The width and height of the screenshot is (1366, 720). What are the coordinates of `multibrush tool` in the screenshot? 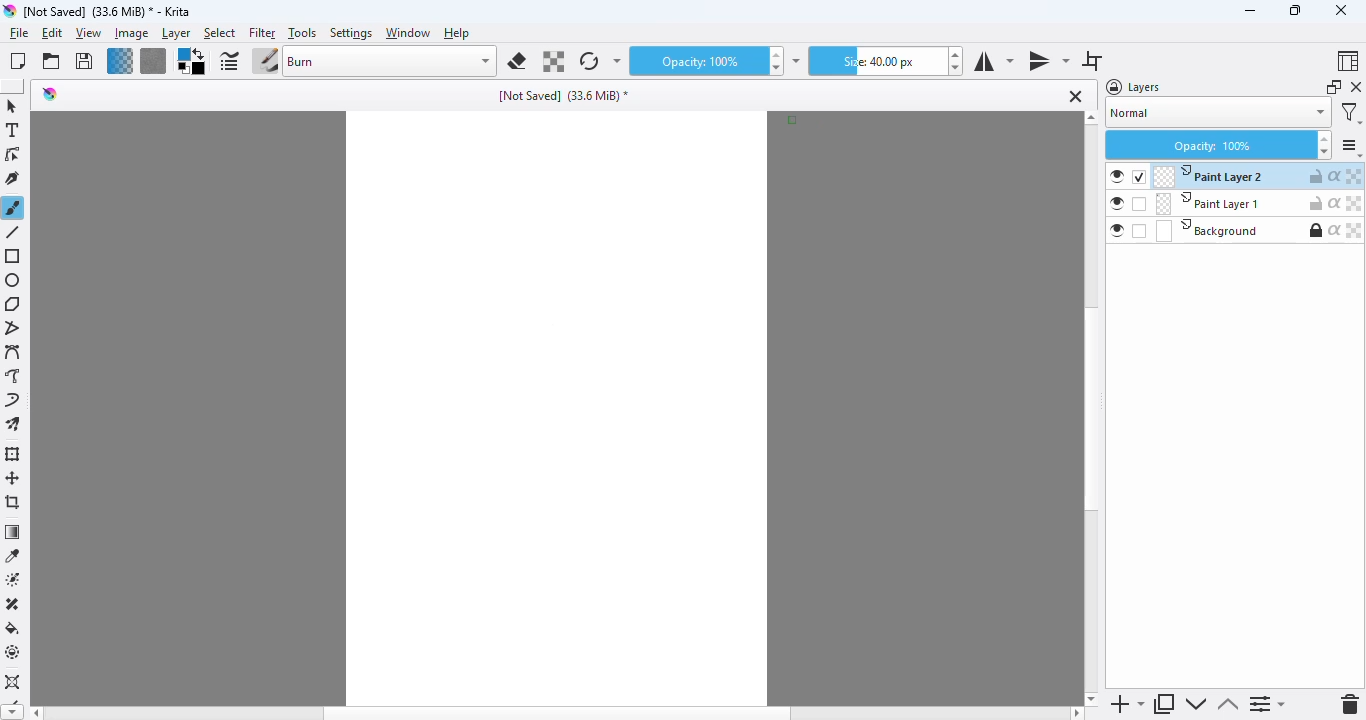 It's located at (13, 425).